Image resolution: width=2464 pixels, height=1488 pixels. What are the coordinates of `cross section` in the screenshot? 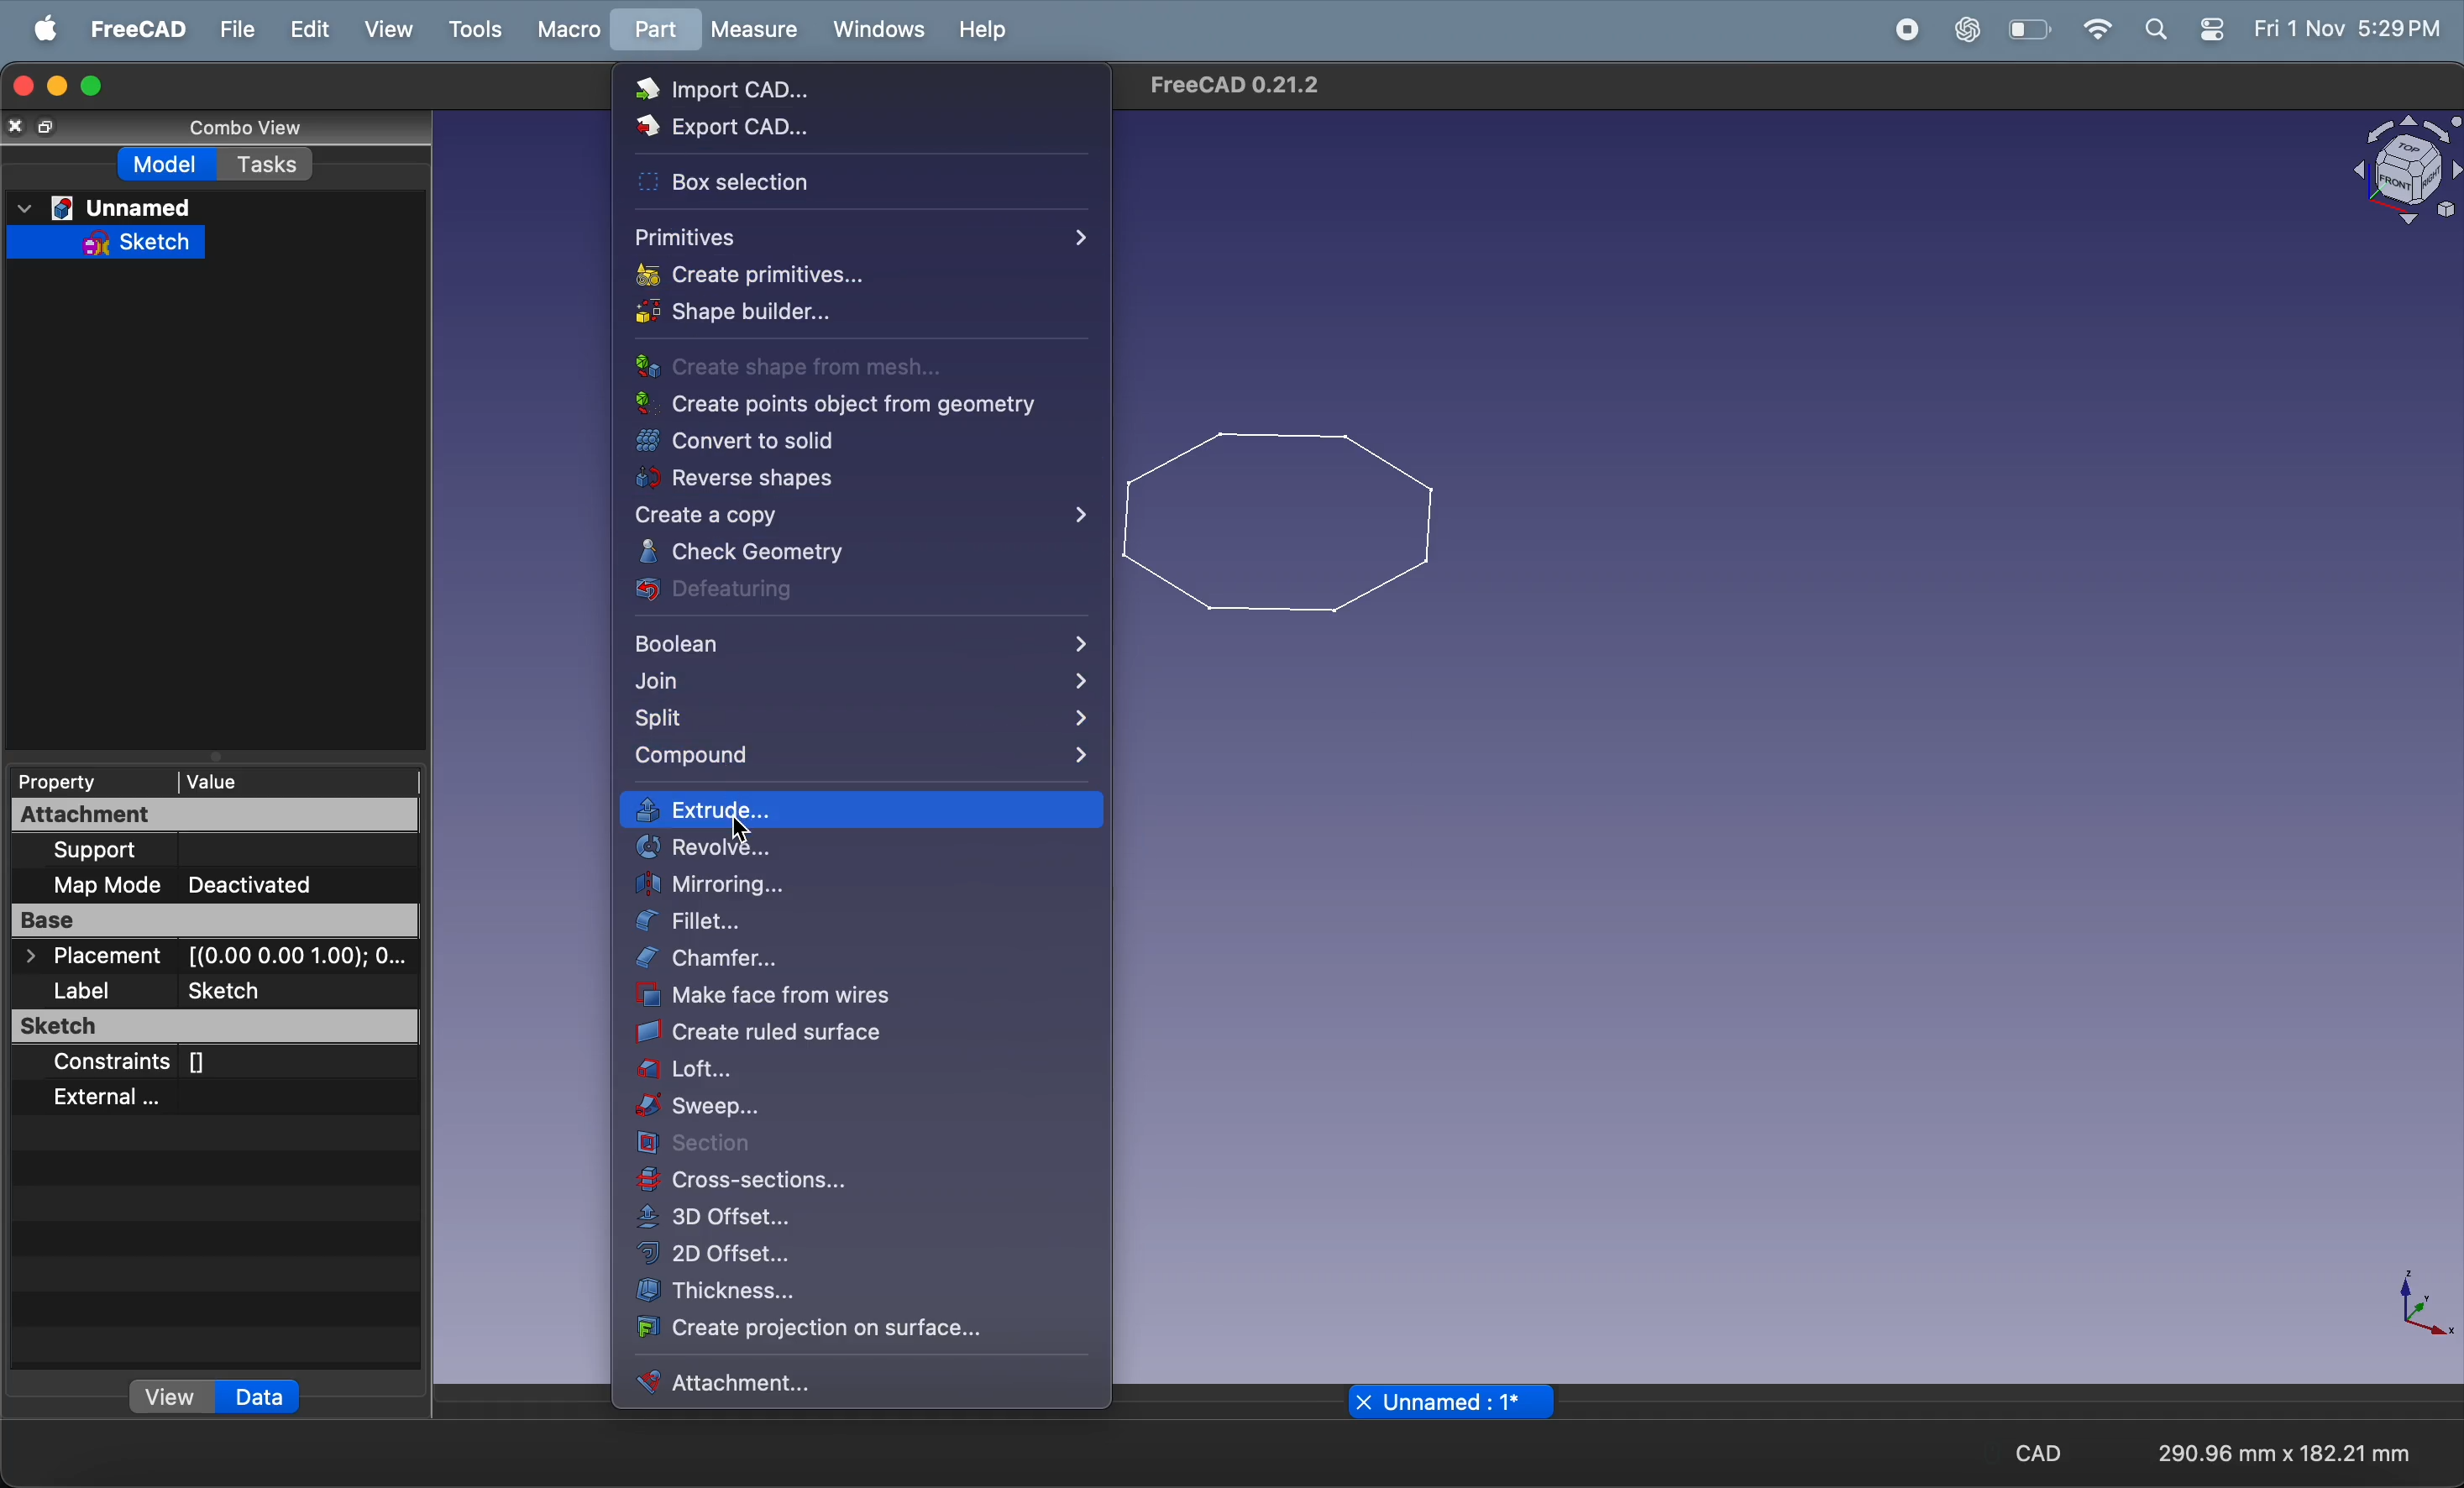 It's located at (863, 1183).